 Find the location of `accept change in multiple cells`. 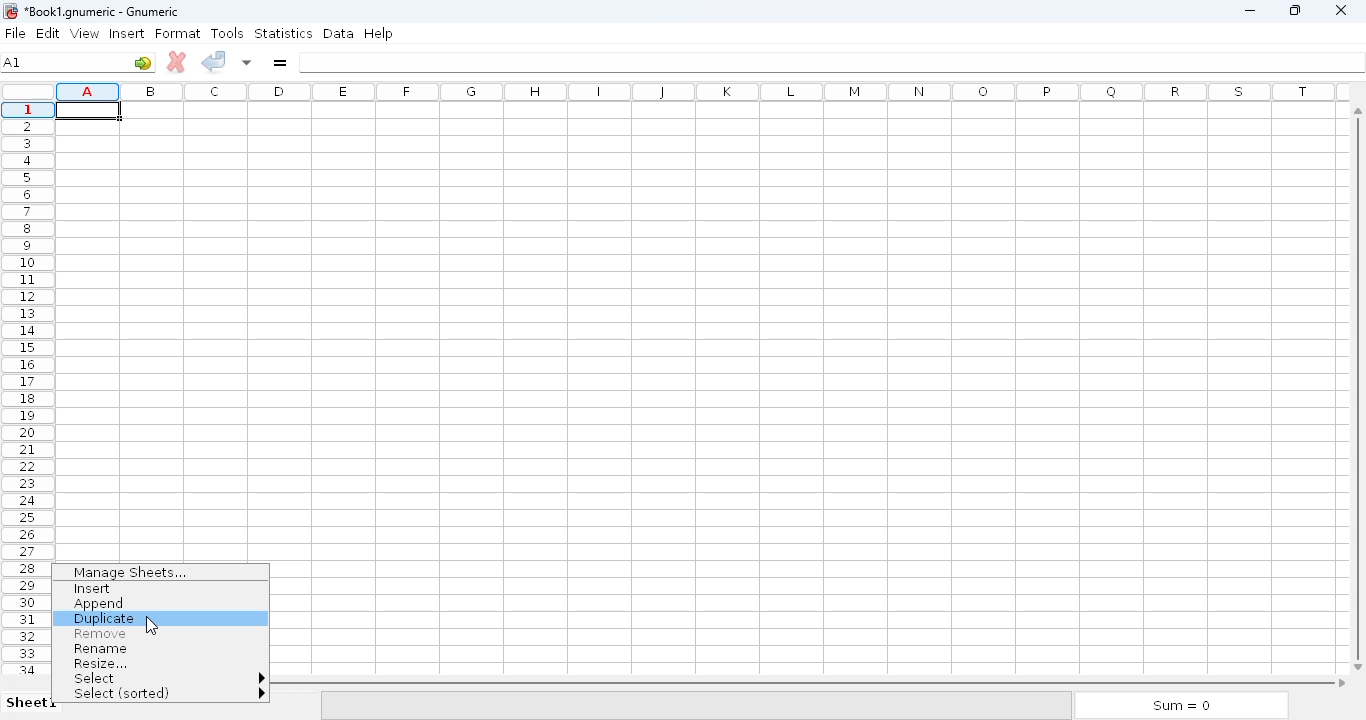

accept change in multiple cells is located at coordinates (248, 61).